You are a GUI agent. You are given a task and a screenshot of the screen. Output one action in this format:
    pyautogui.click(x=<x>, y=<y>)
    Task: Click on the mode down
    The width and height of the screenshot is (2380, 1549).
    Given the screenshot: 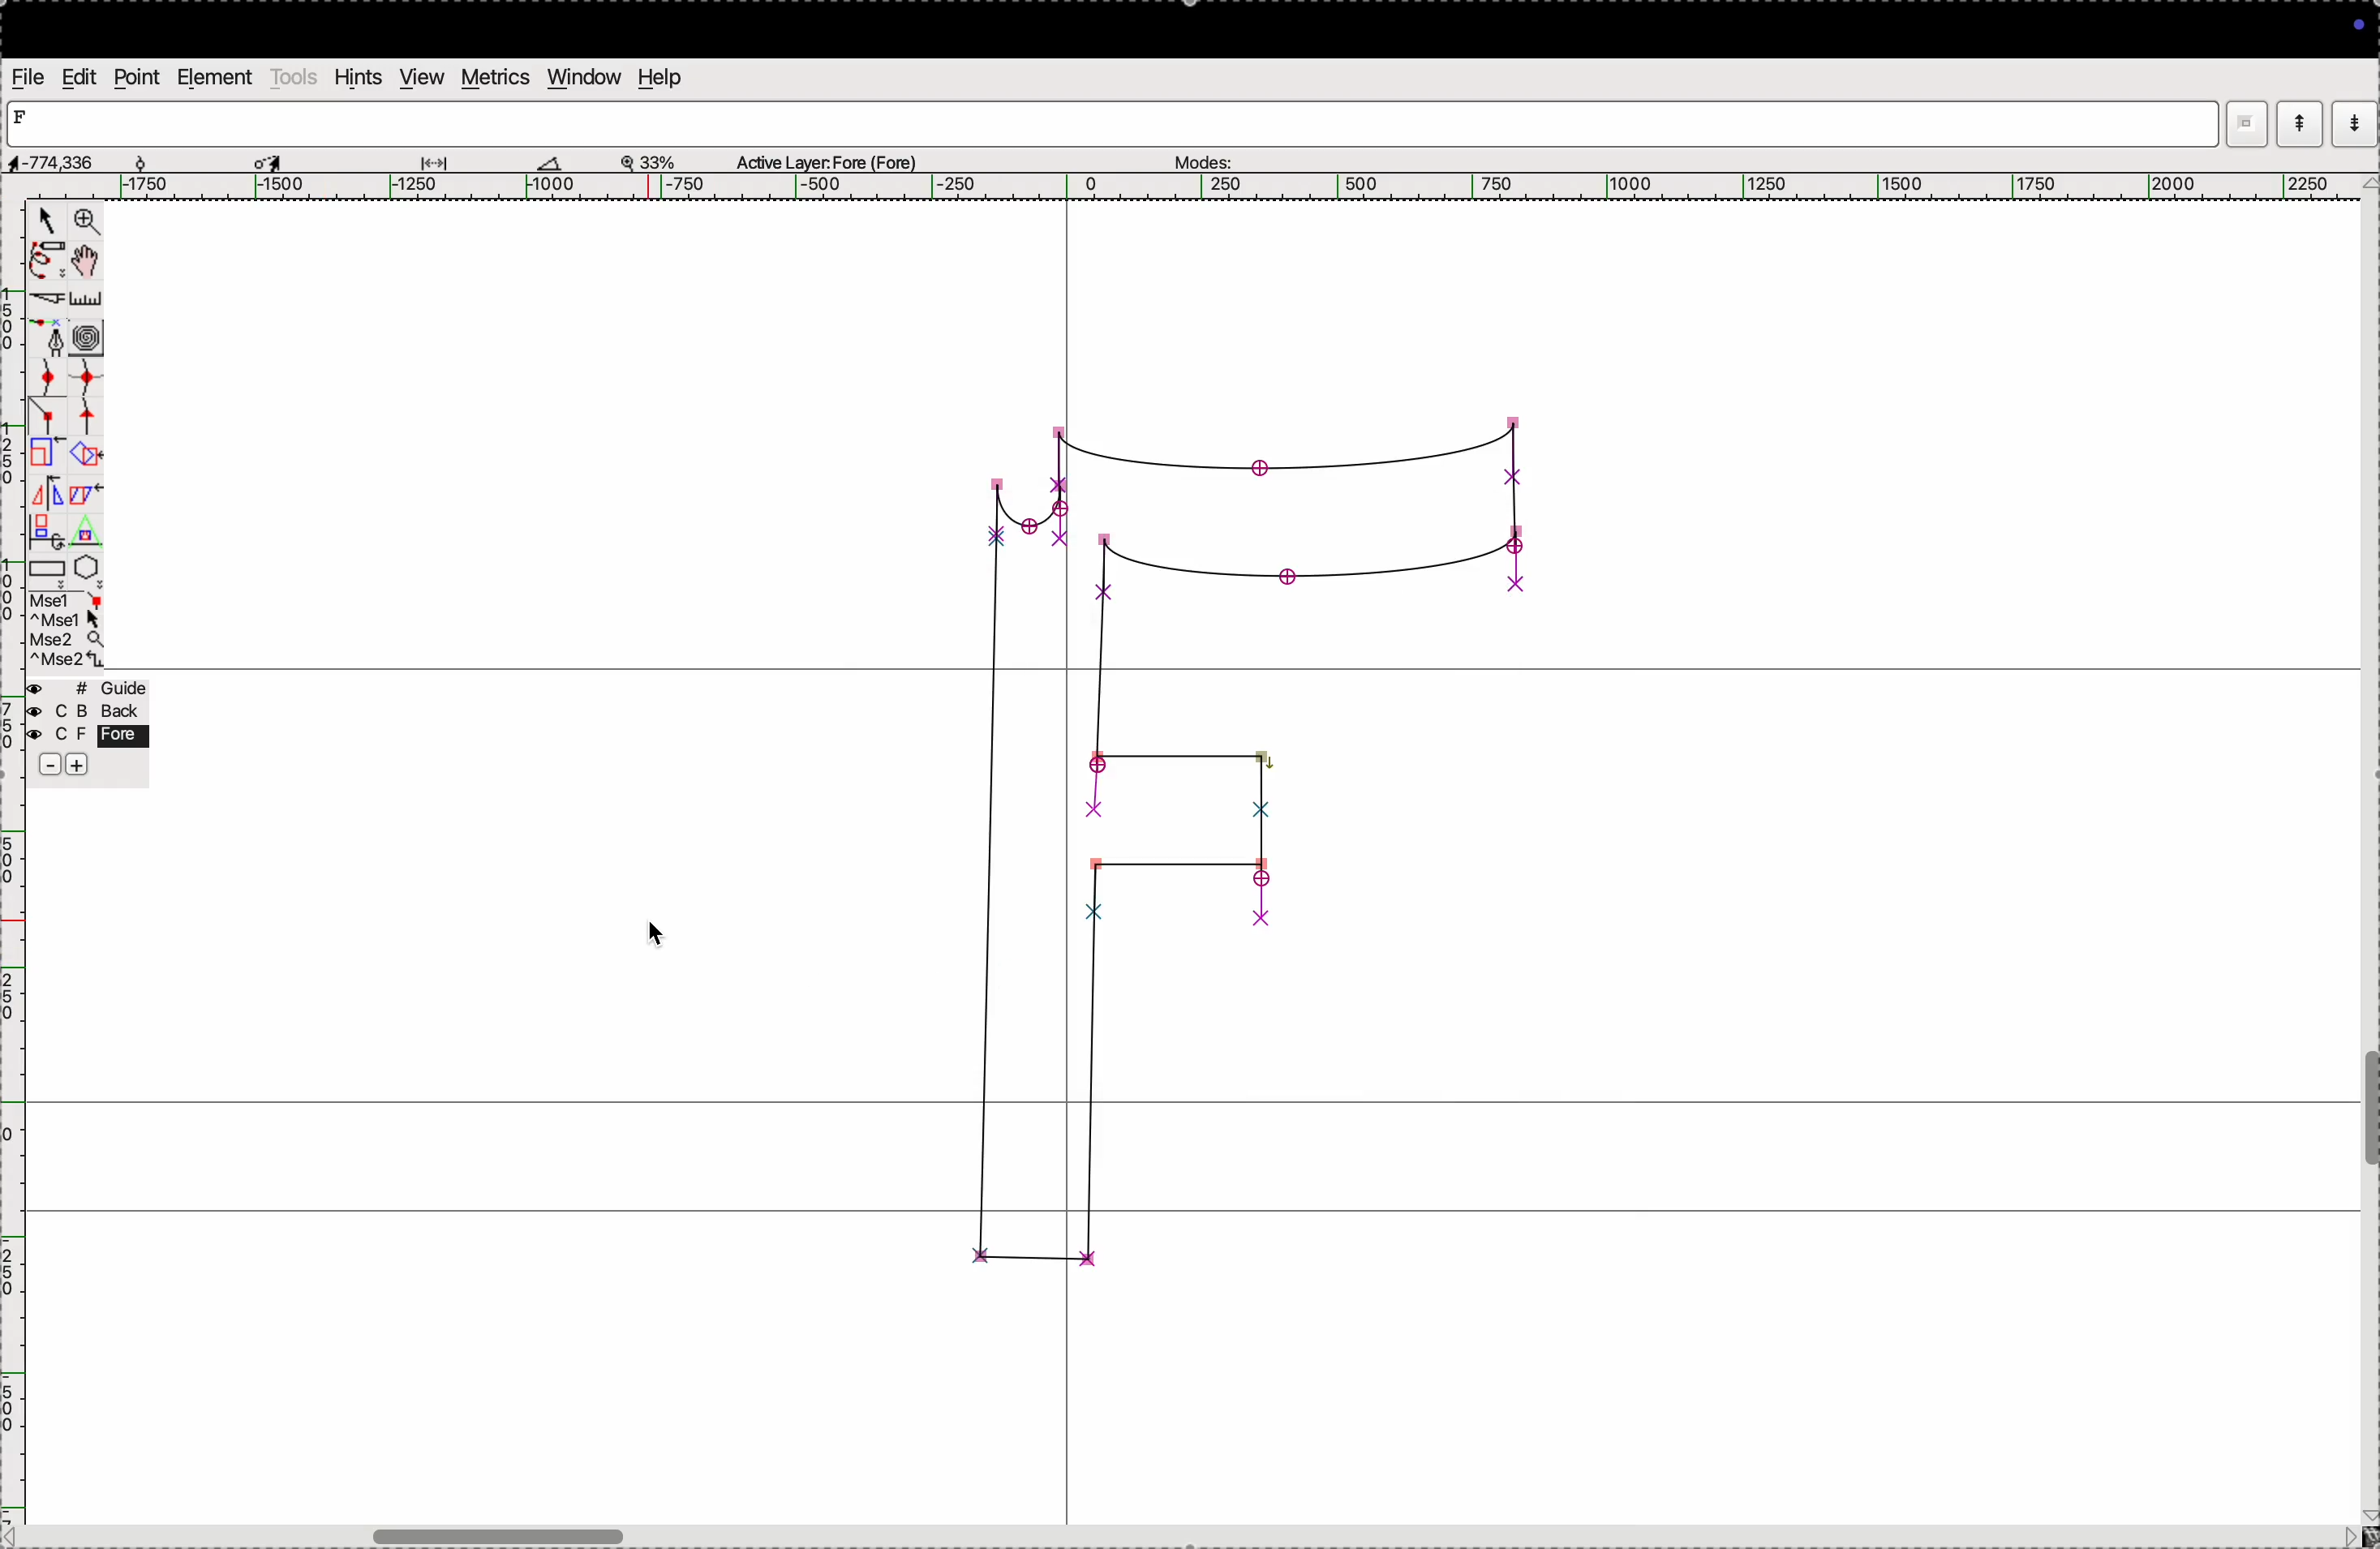 What is the action you would take?
    pyautogui.click(x=2355, y=121)
    